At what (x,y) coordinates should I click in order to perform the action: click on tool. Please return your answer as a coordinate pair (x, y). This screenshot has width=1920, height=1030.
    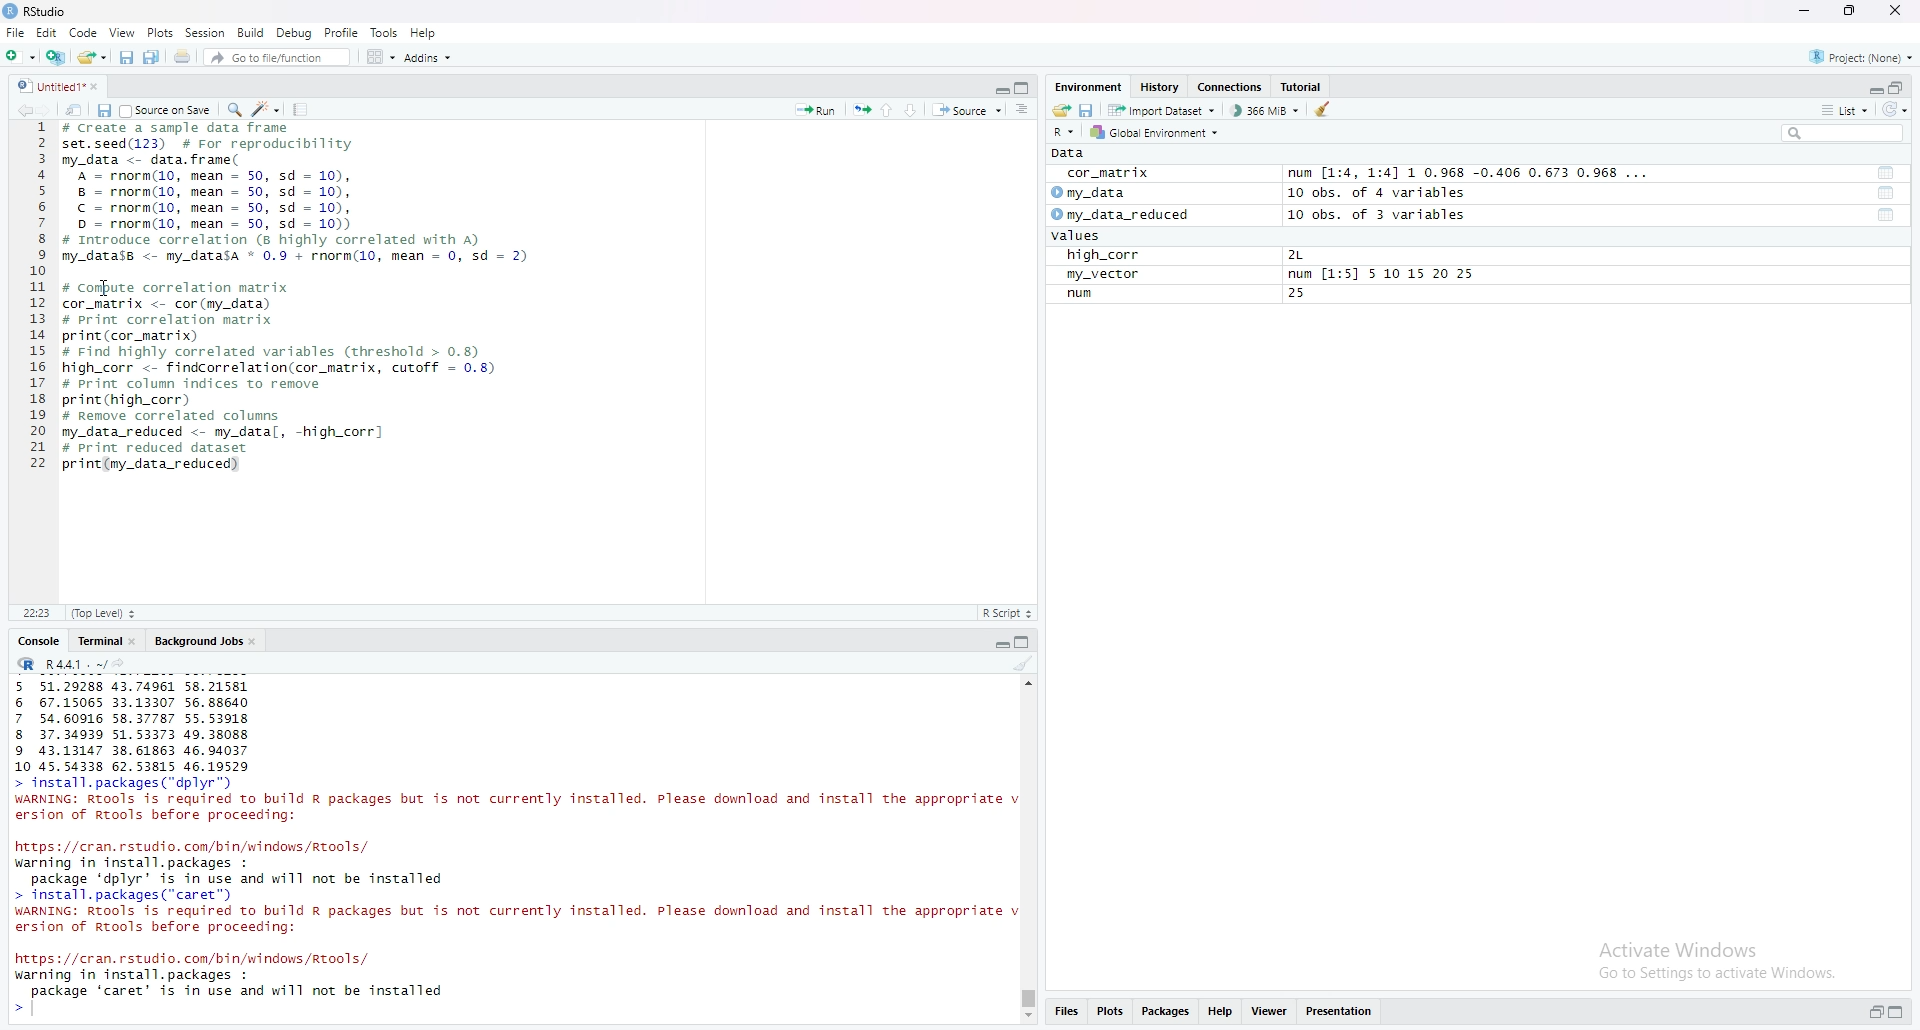
    Looking at the image, I should click on (1888, 172).